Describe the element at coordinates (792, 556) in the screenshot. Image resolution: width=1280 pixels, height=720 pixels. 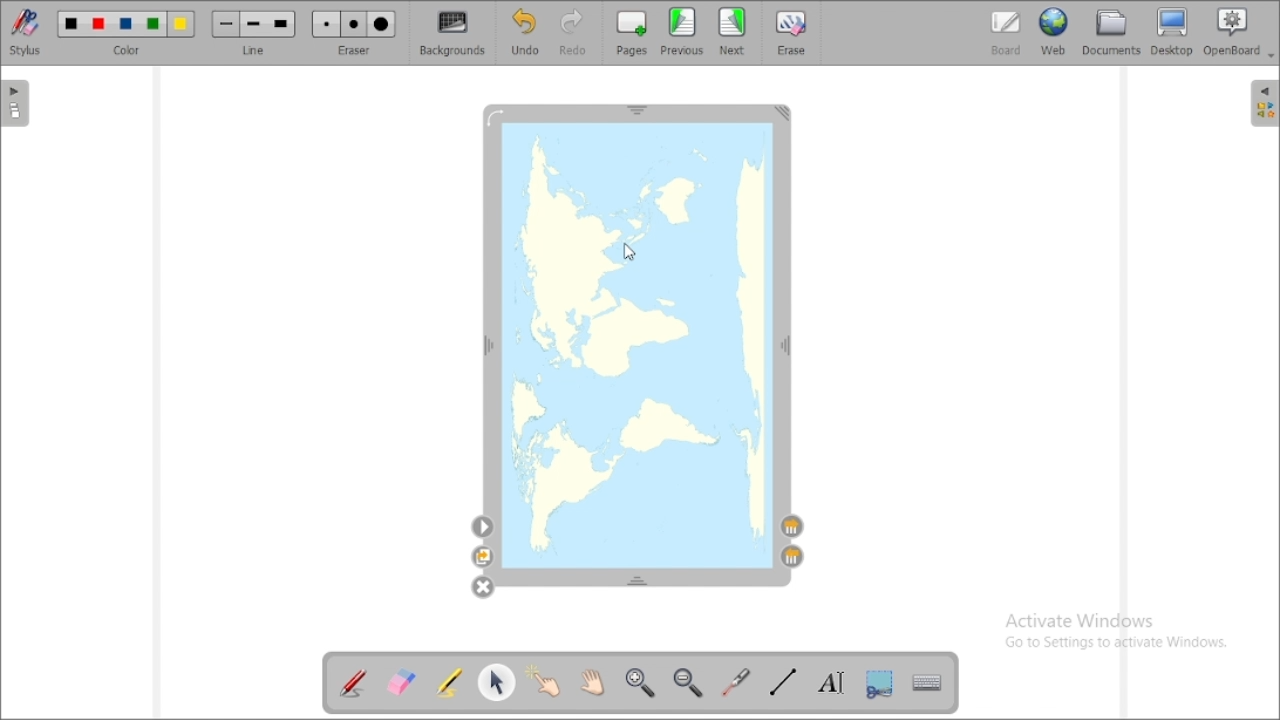
I see `layer up` at that location.